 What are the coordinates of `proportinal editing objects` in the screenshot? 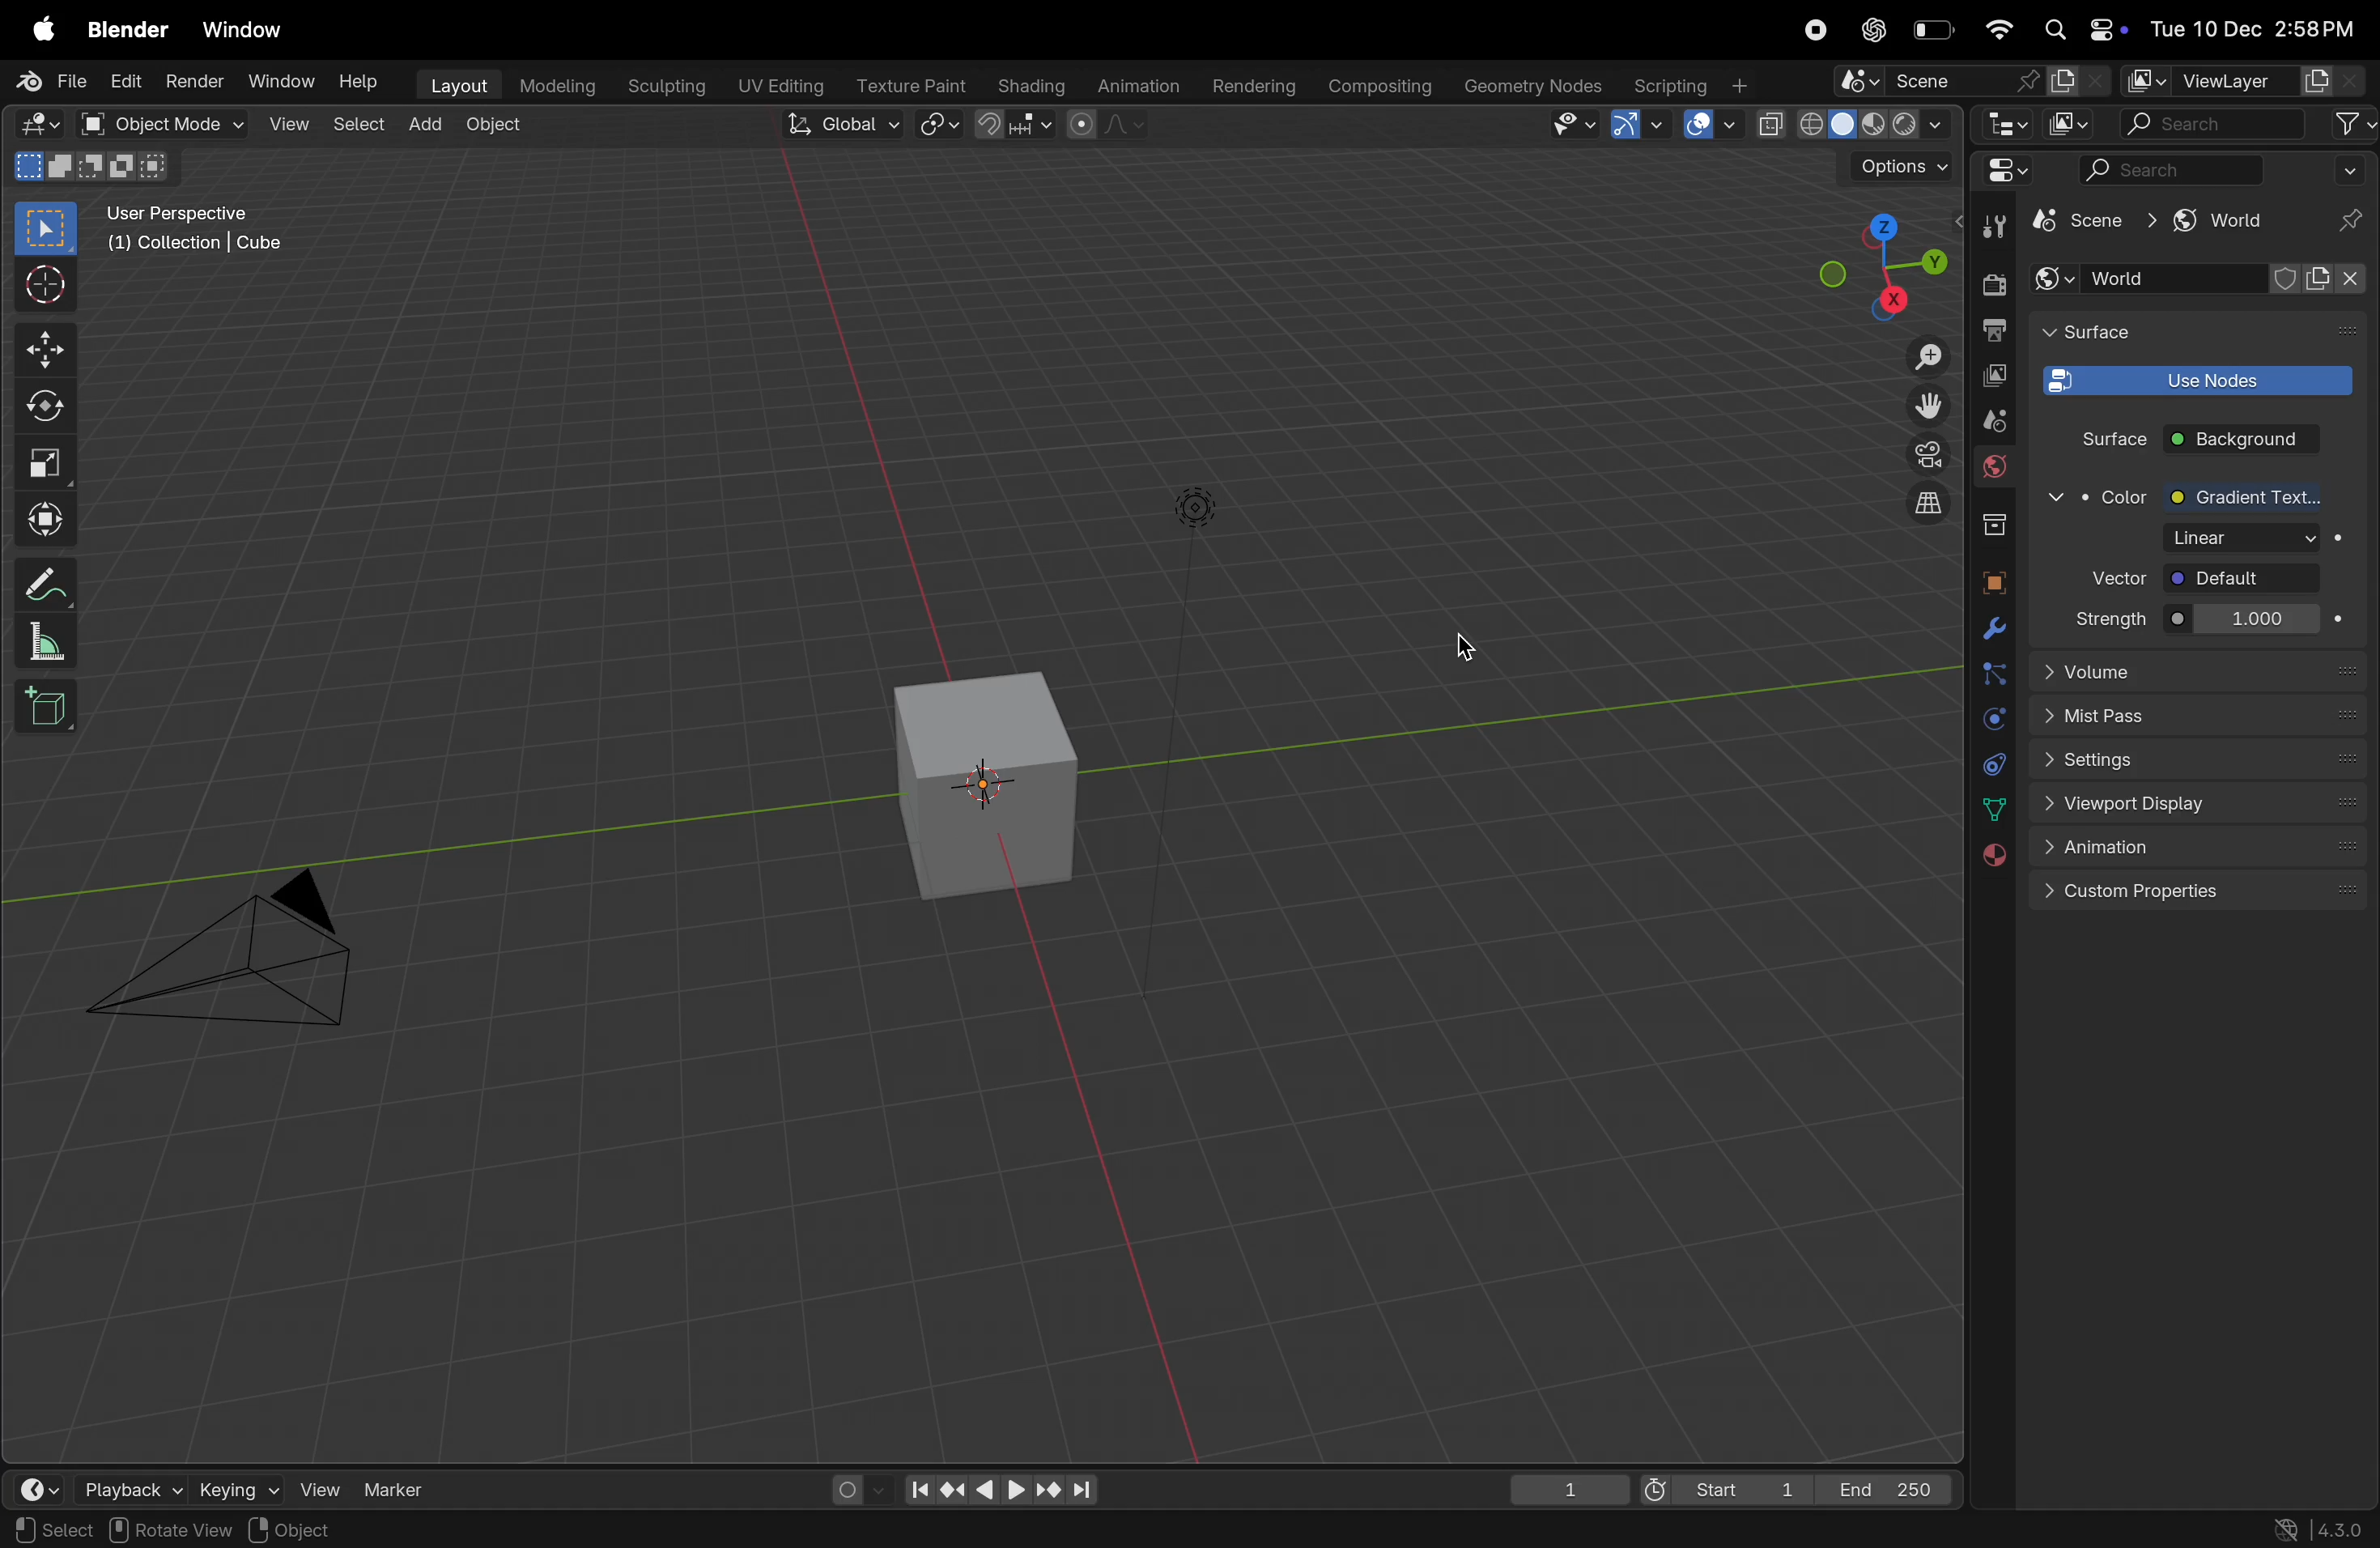 It's located at (1109, 128).